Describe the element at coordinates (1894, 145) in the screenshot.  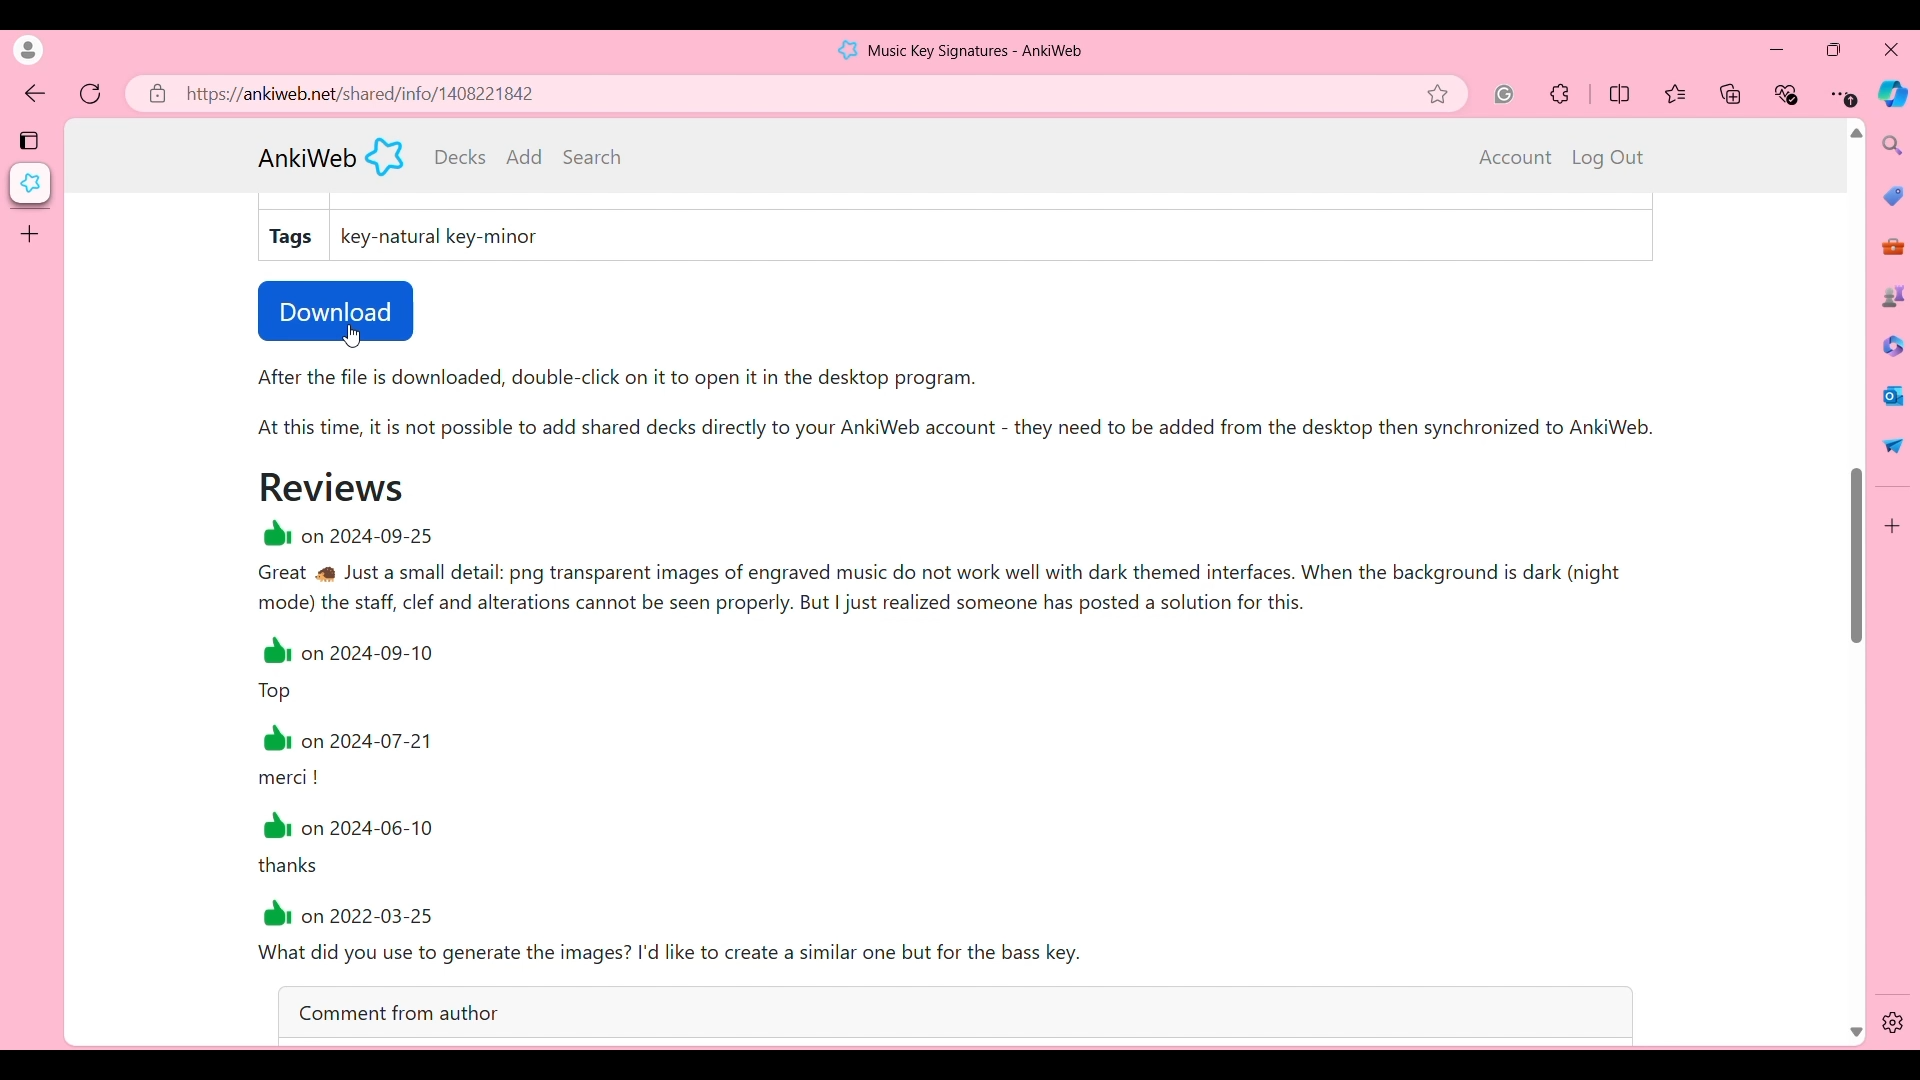
I see `Search` at that location.